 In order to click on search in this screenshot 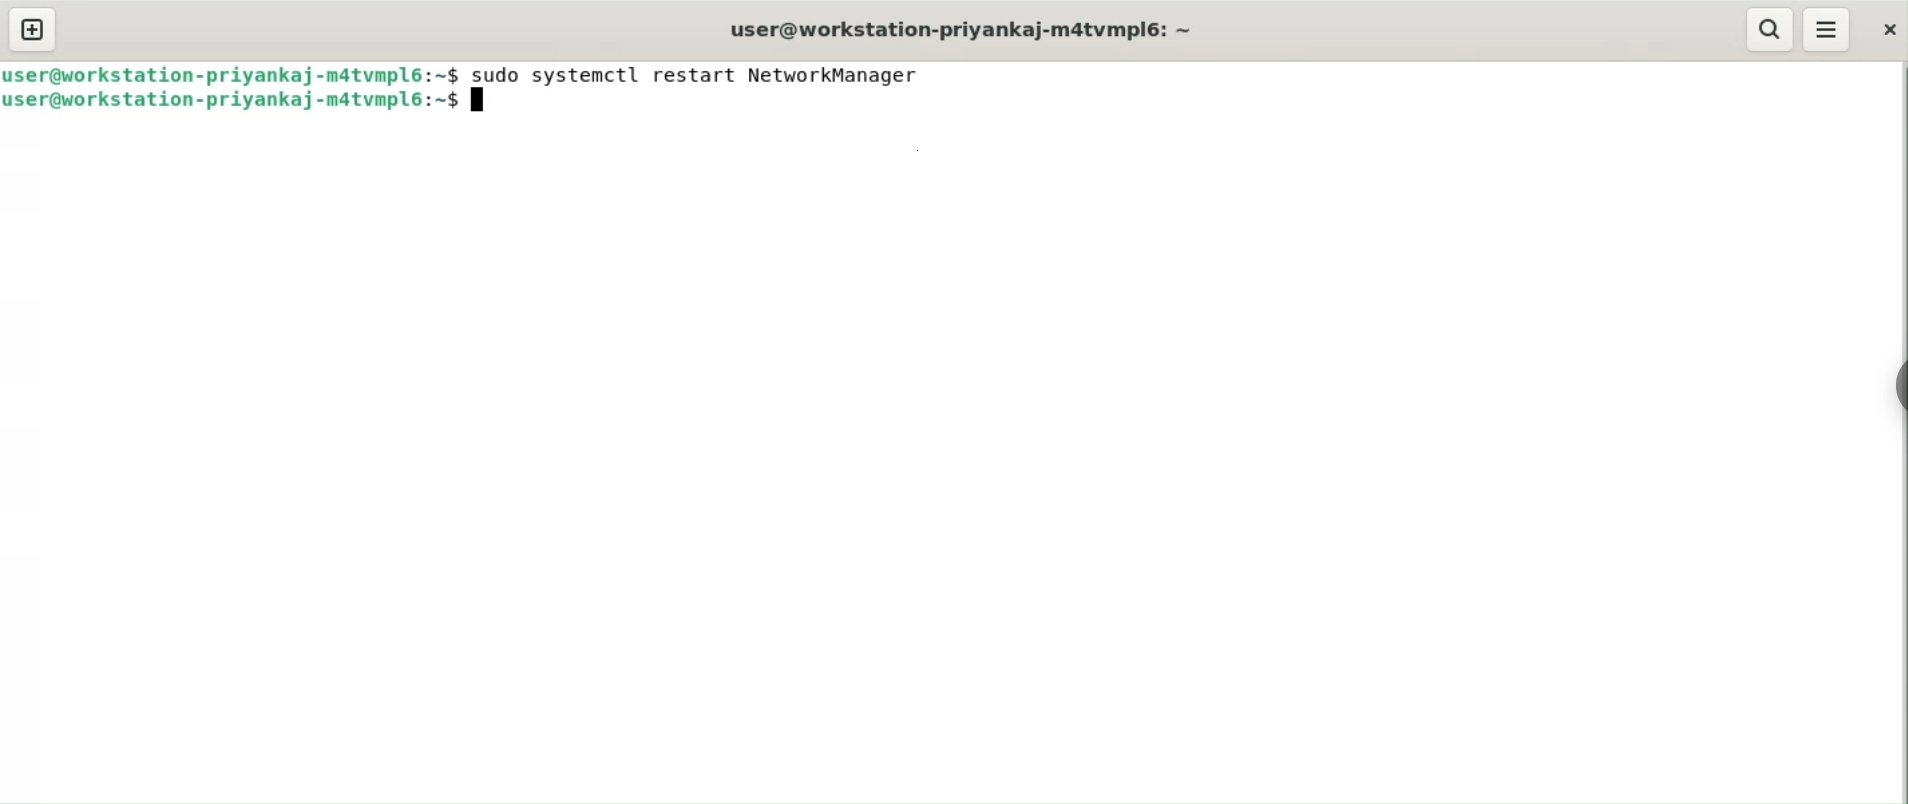, I will do `click(1768, 30)`.